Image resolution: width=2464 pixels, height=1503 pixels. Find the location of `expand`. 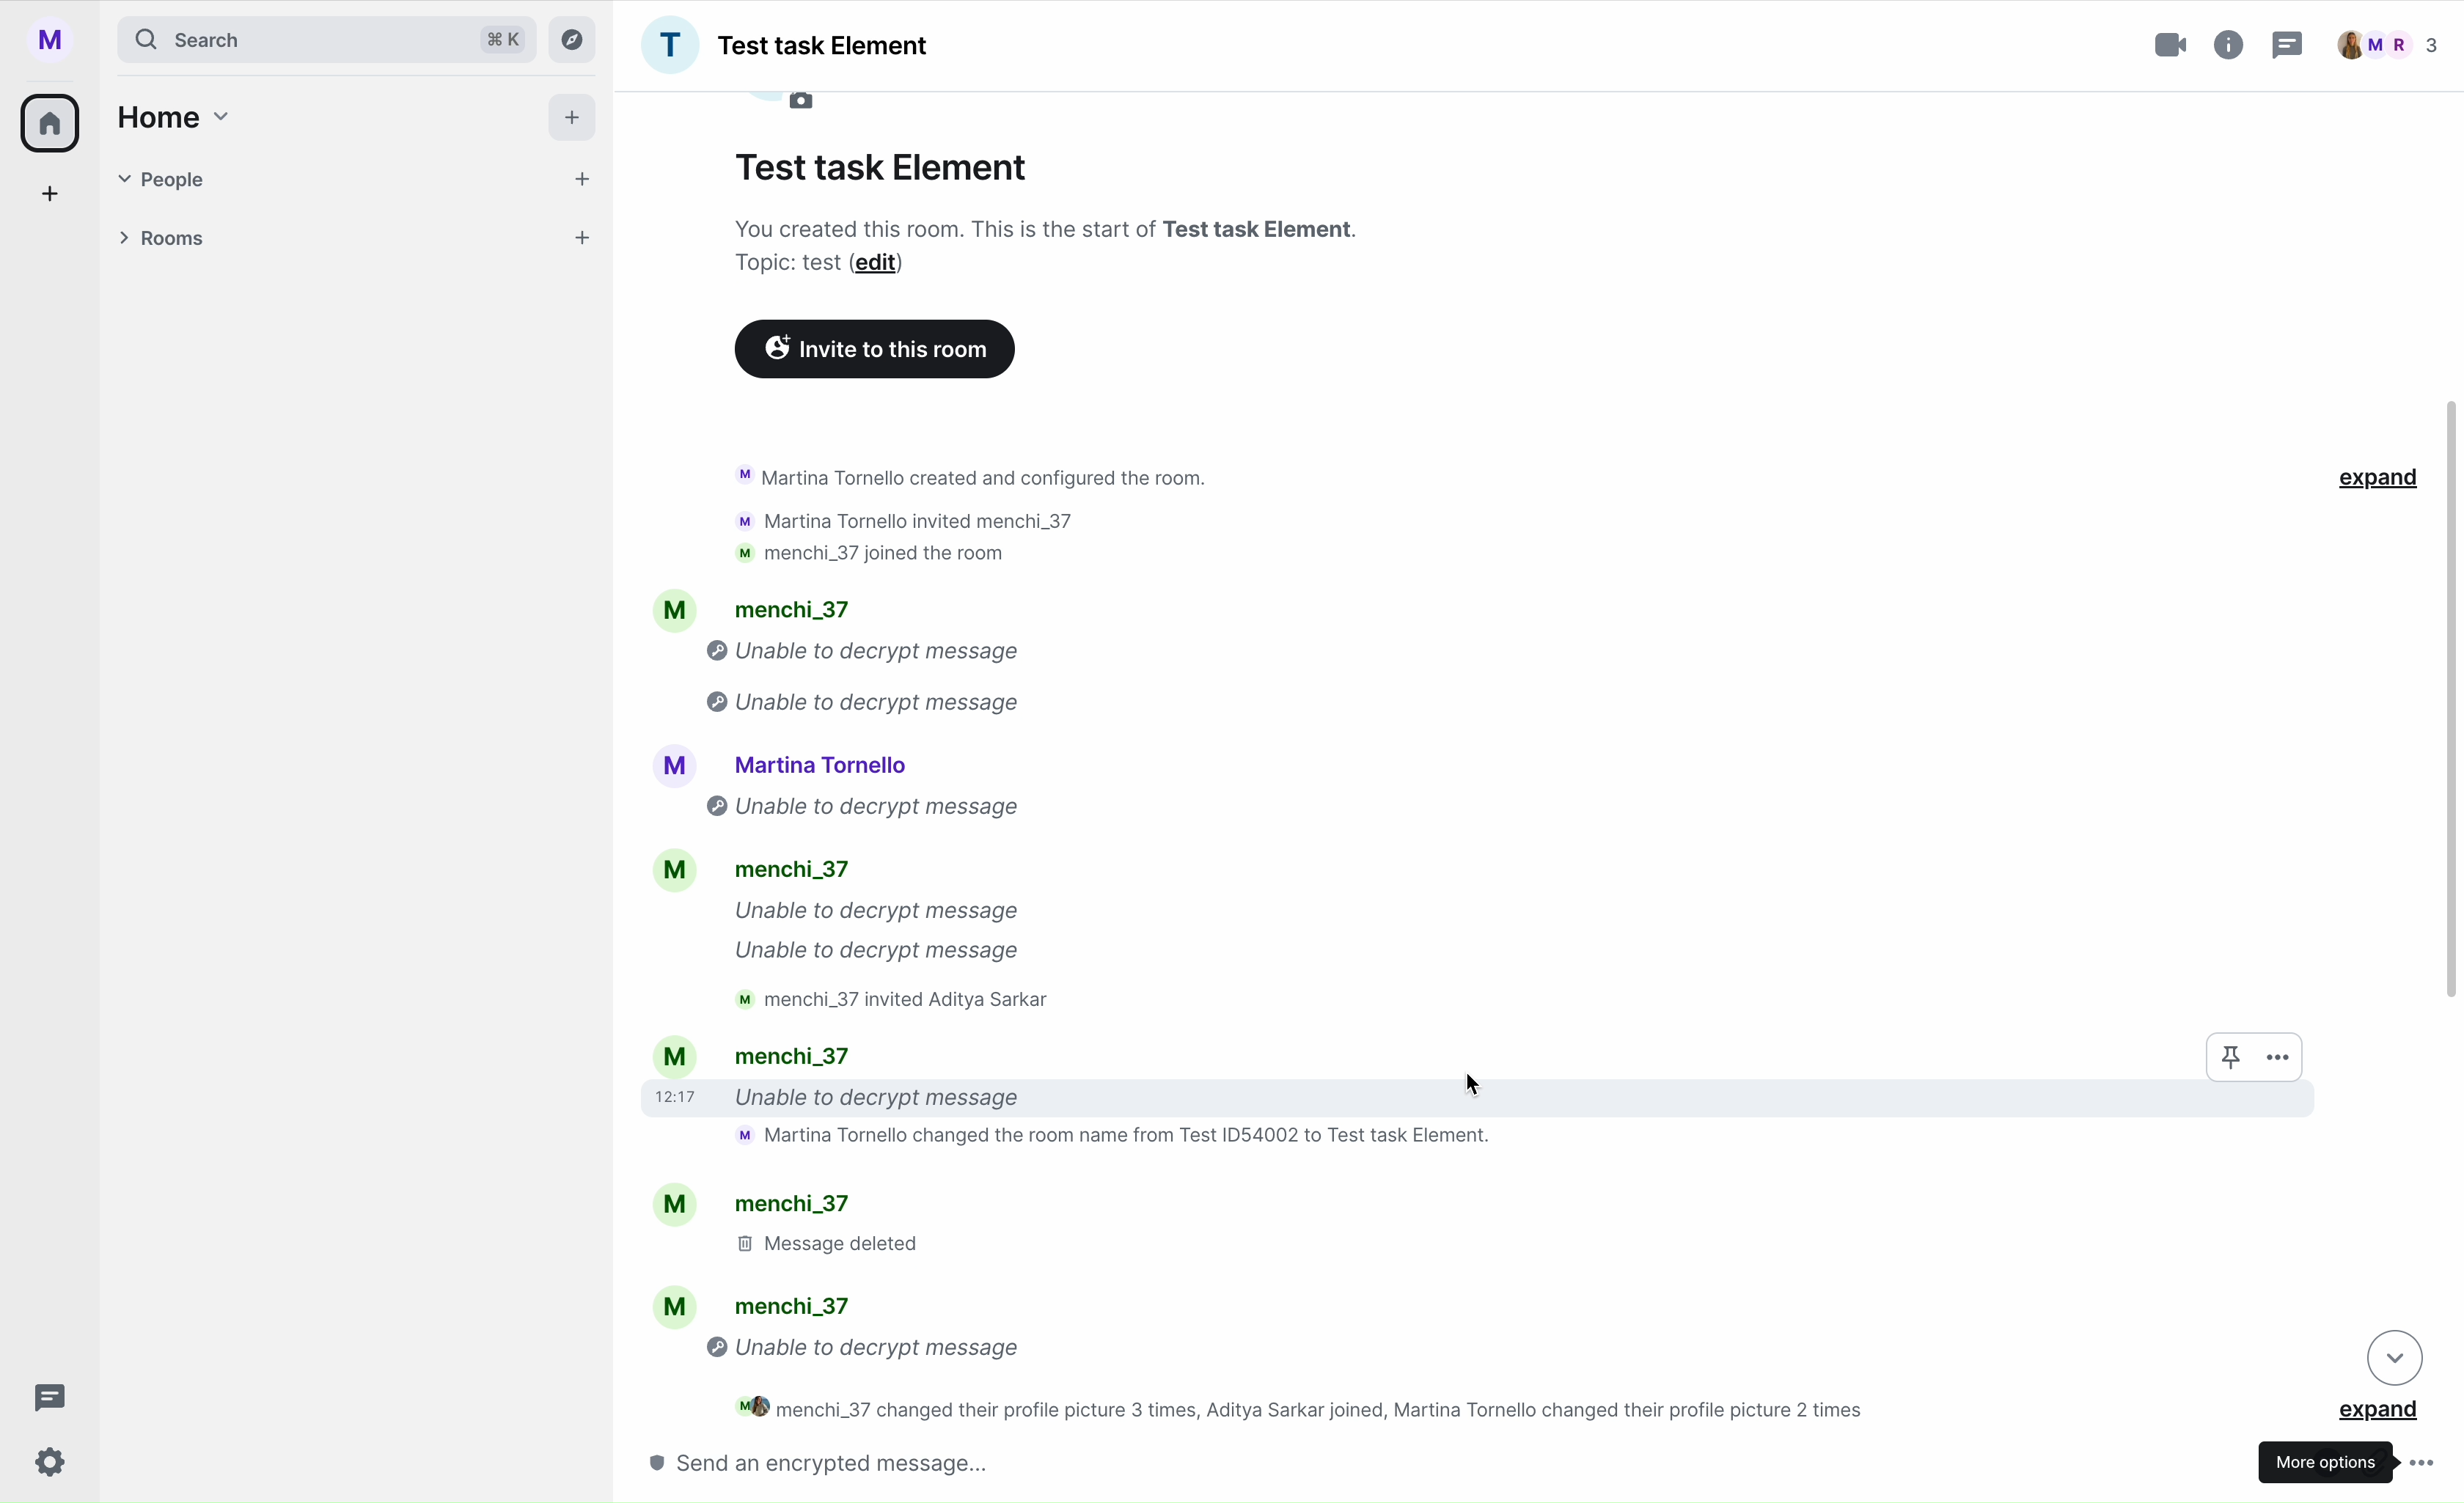

expand is located at coordinates (2373, 477).